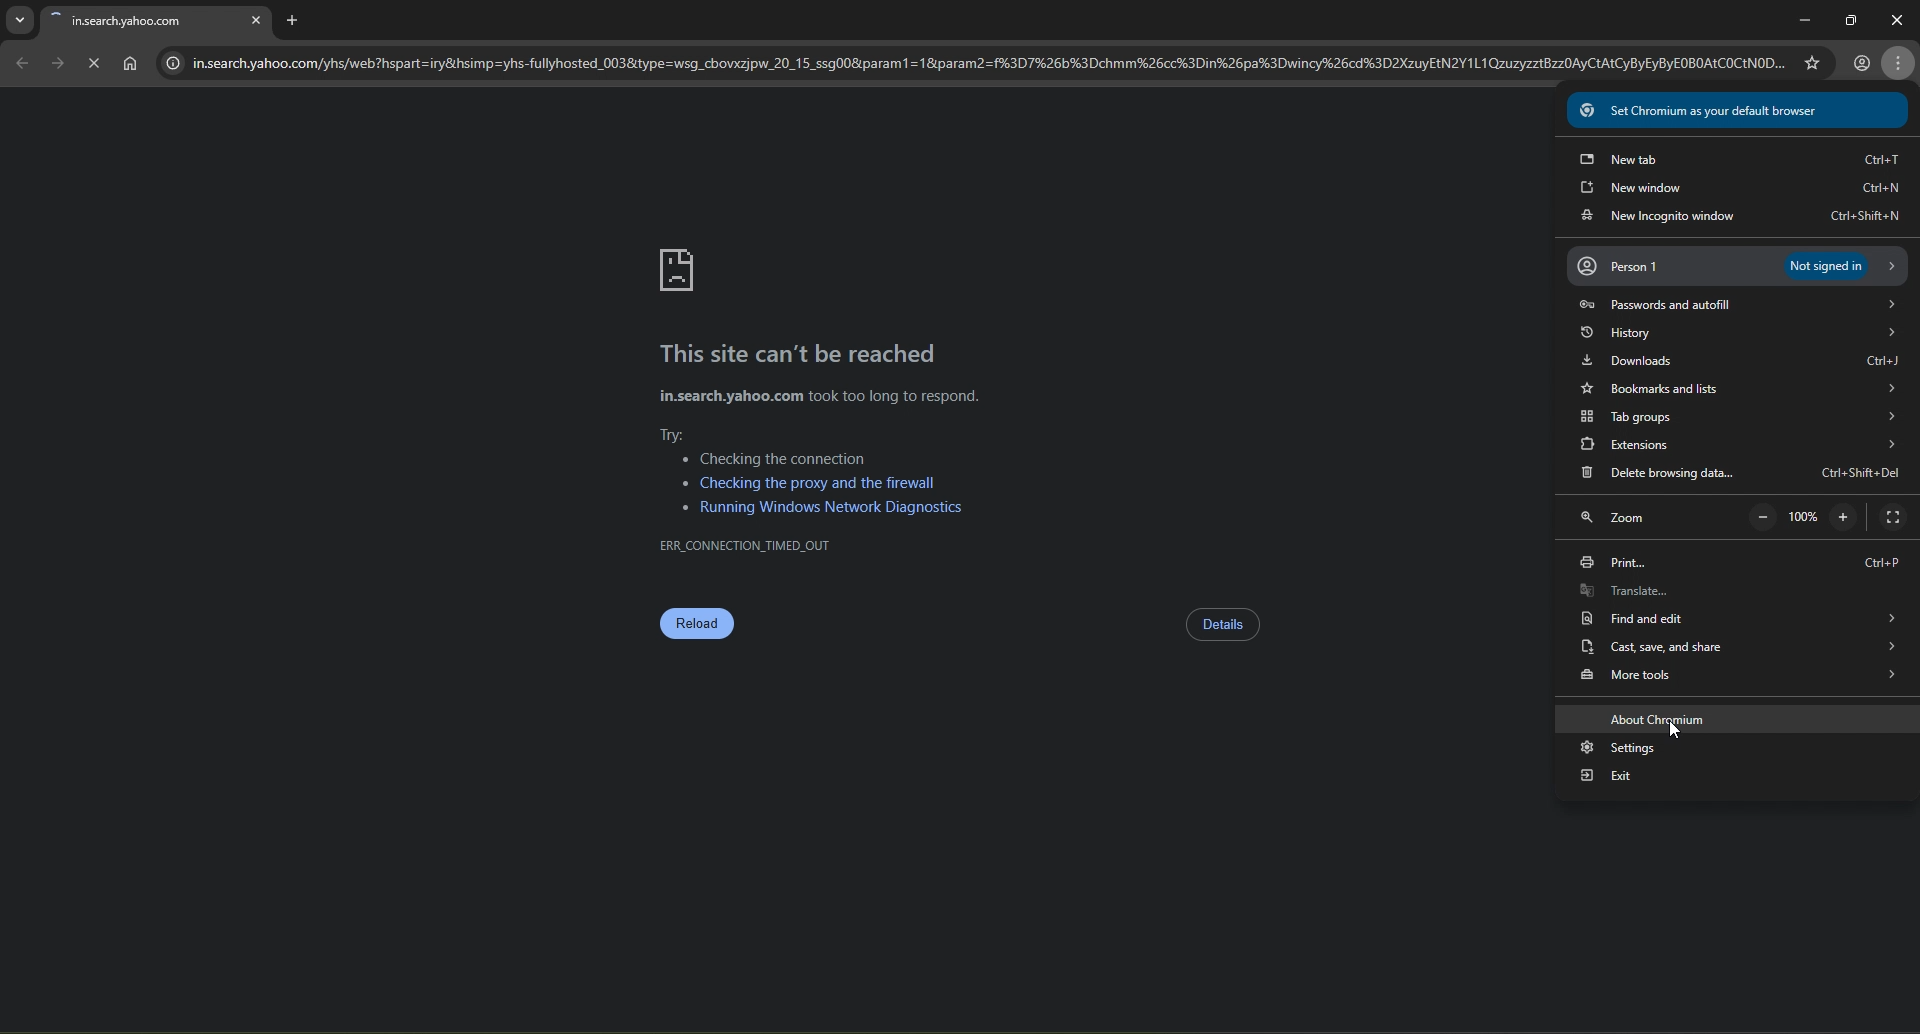  What do you see at coordinates (1895, 517) in the screenshot?
I see `full screen` at bounding box center [1895, 517].